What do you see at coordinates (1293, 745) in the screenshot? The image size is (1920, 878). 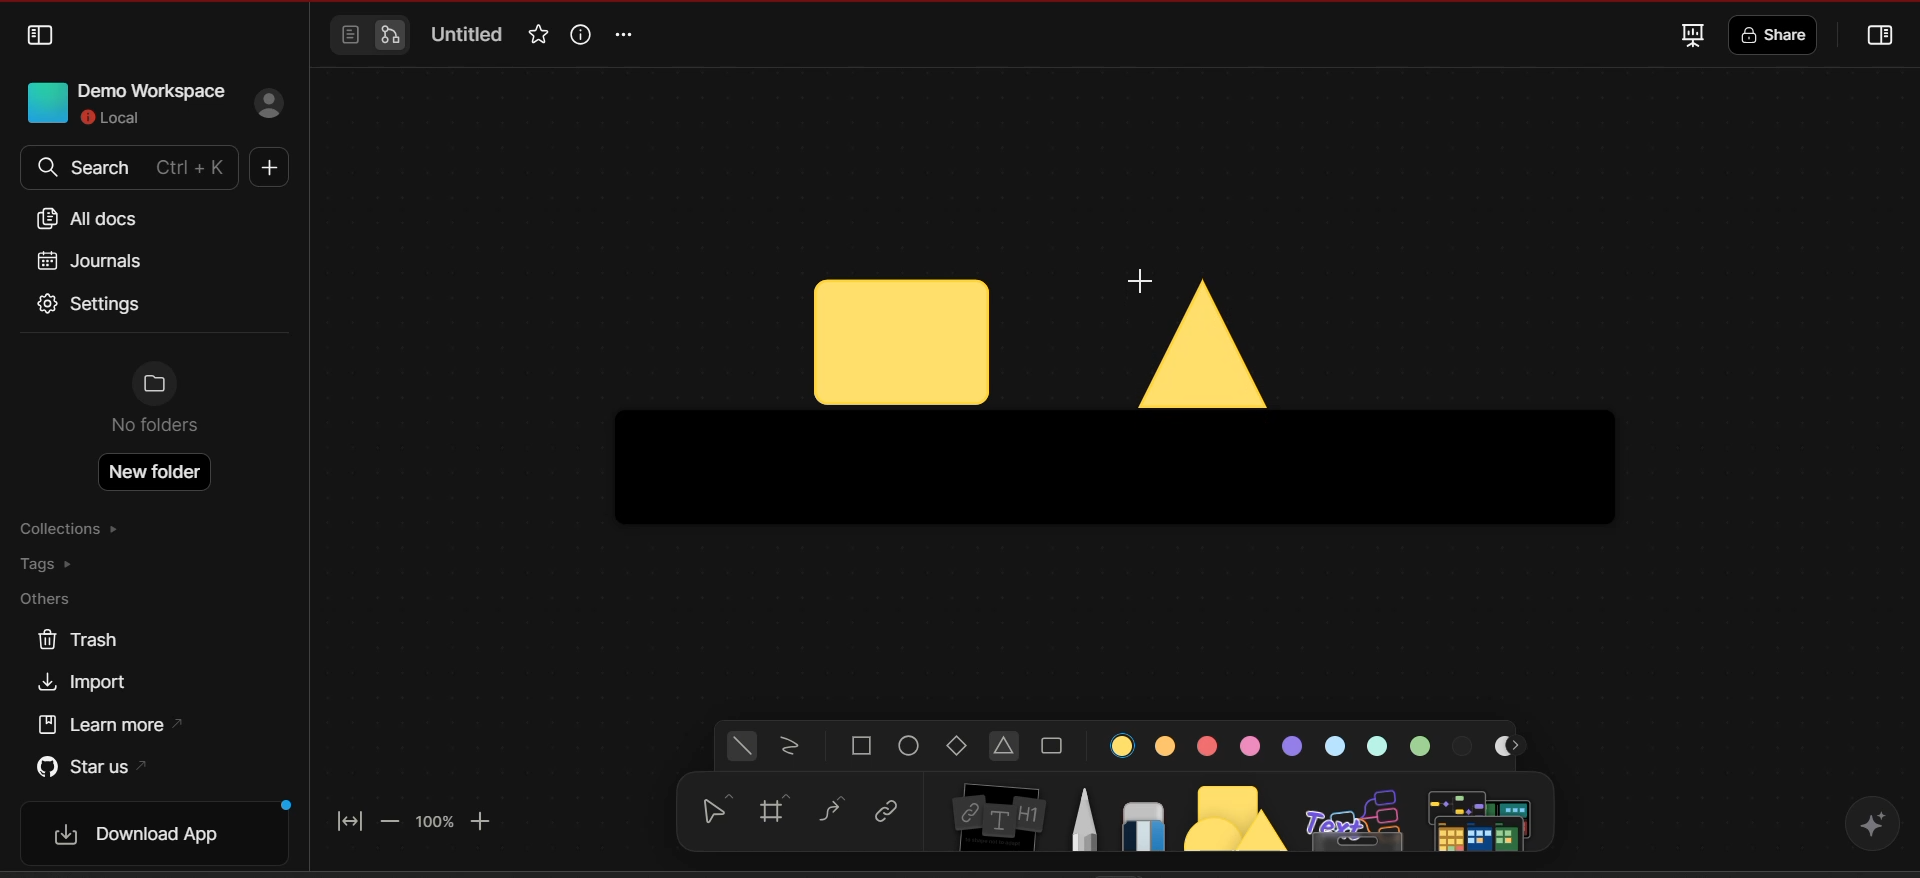 I see `color 5` at bounding box center [1293, 745].